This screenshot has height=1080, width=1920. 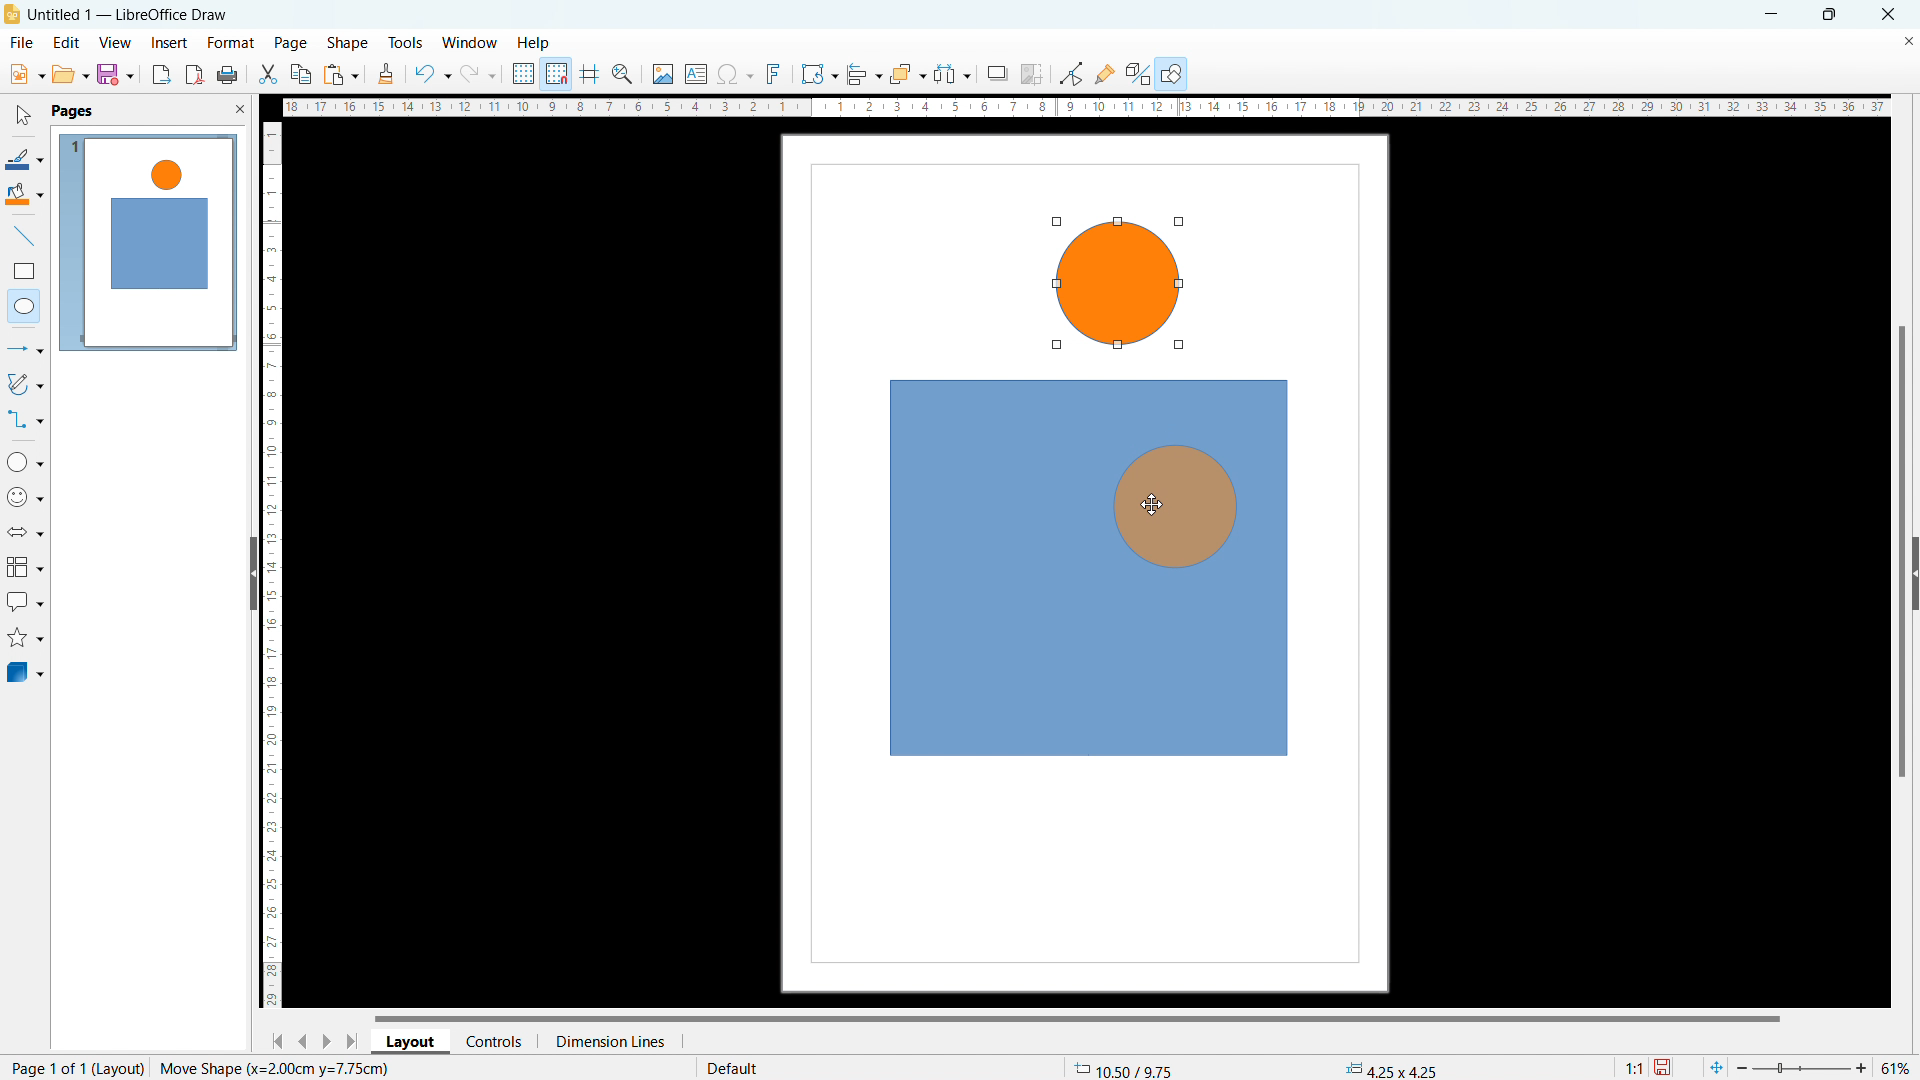 What do you see at coordinates (20, 44) in the screenshot?
I see `file` at bounding box center [20, 44].